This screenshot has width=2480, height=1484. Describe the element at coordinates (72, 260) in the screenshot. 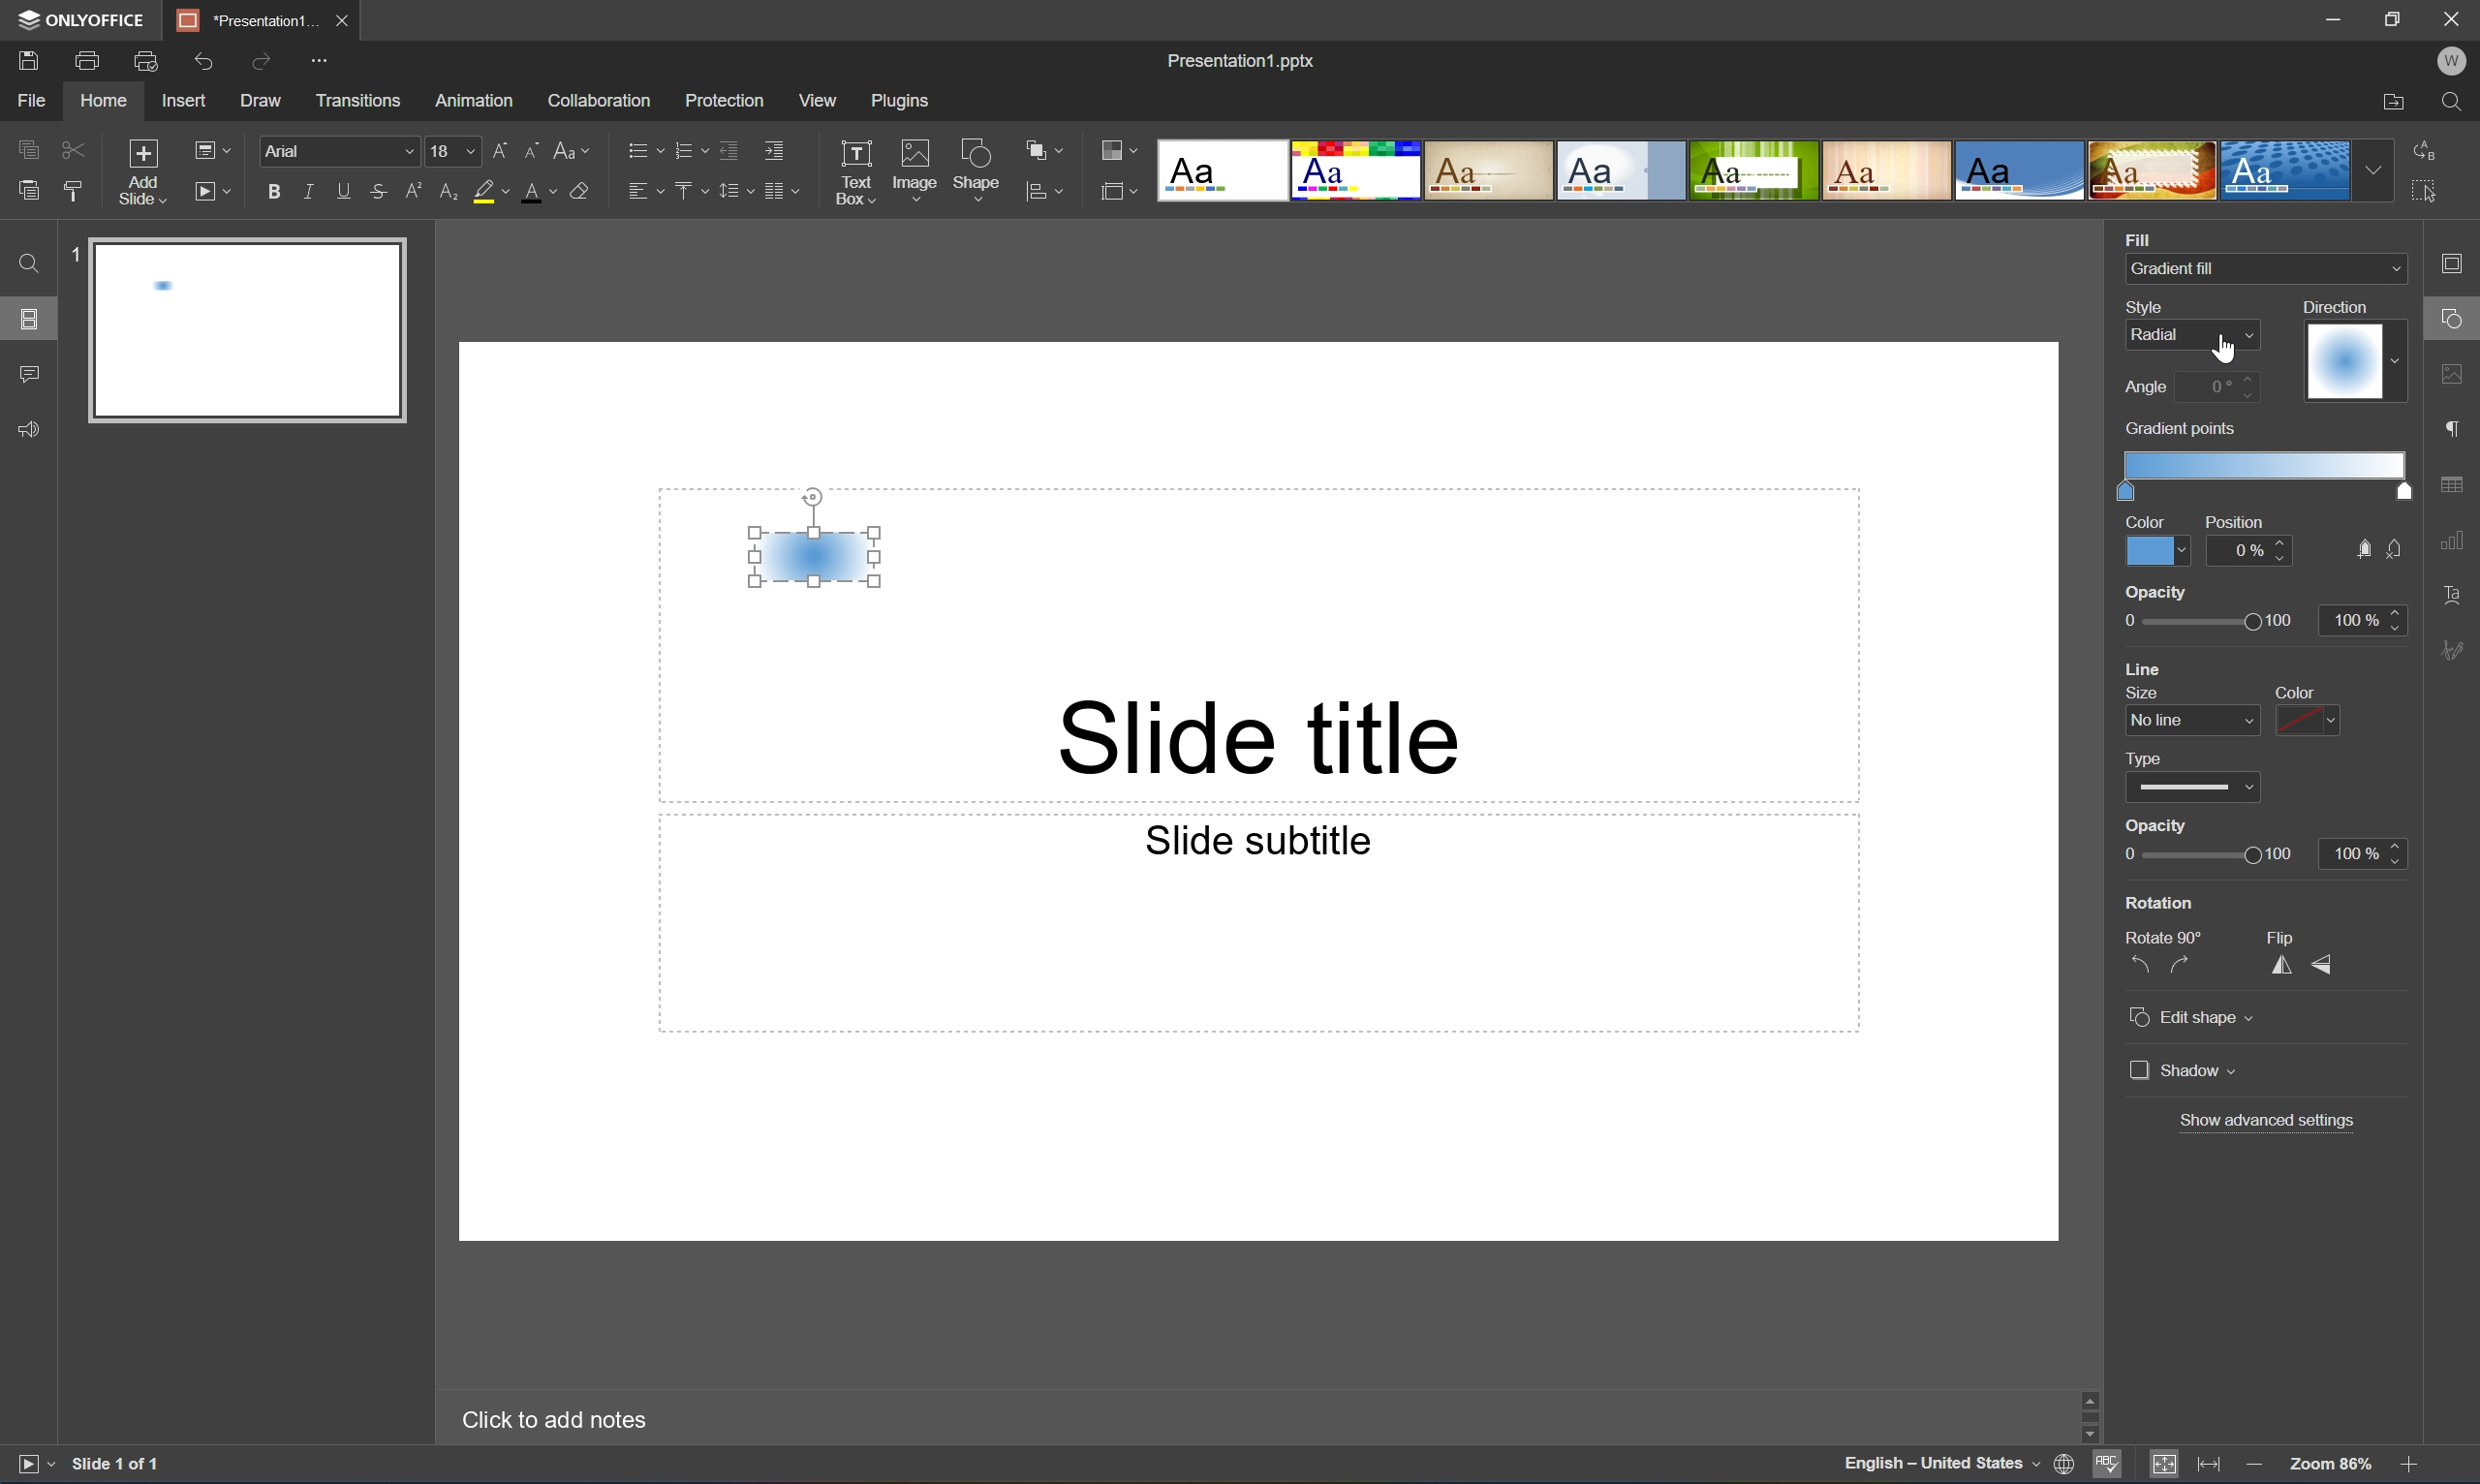

I see `1` at that location.